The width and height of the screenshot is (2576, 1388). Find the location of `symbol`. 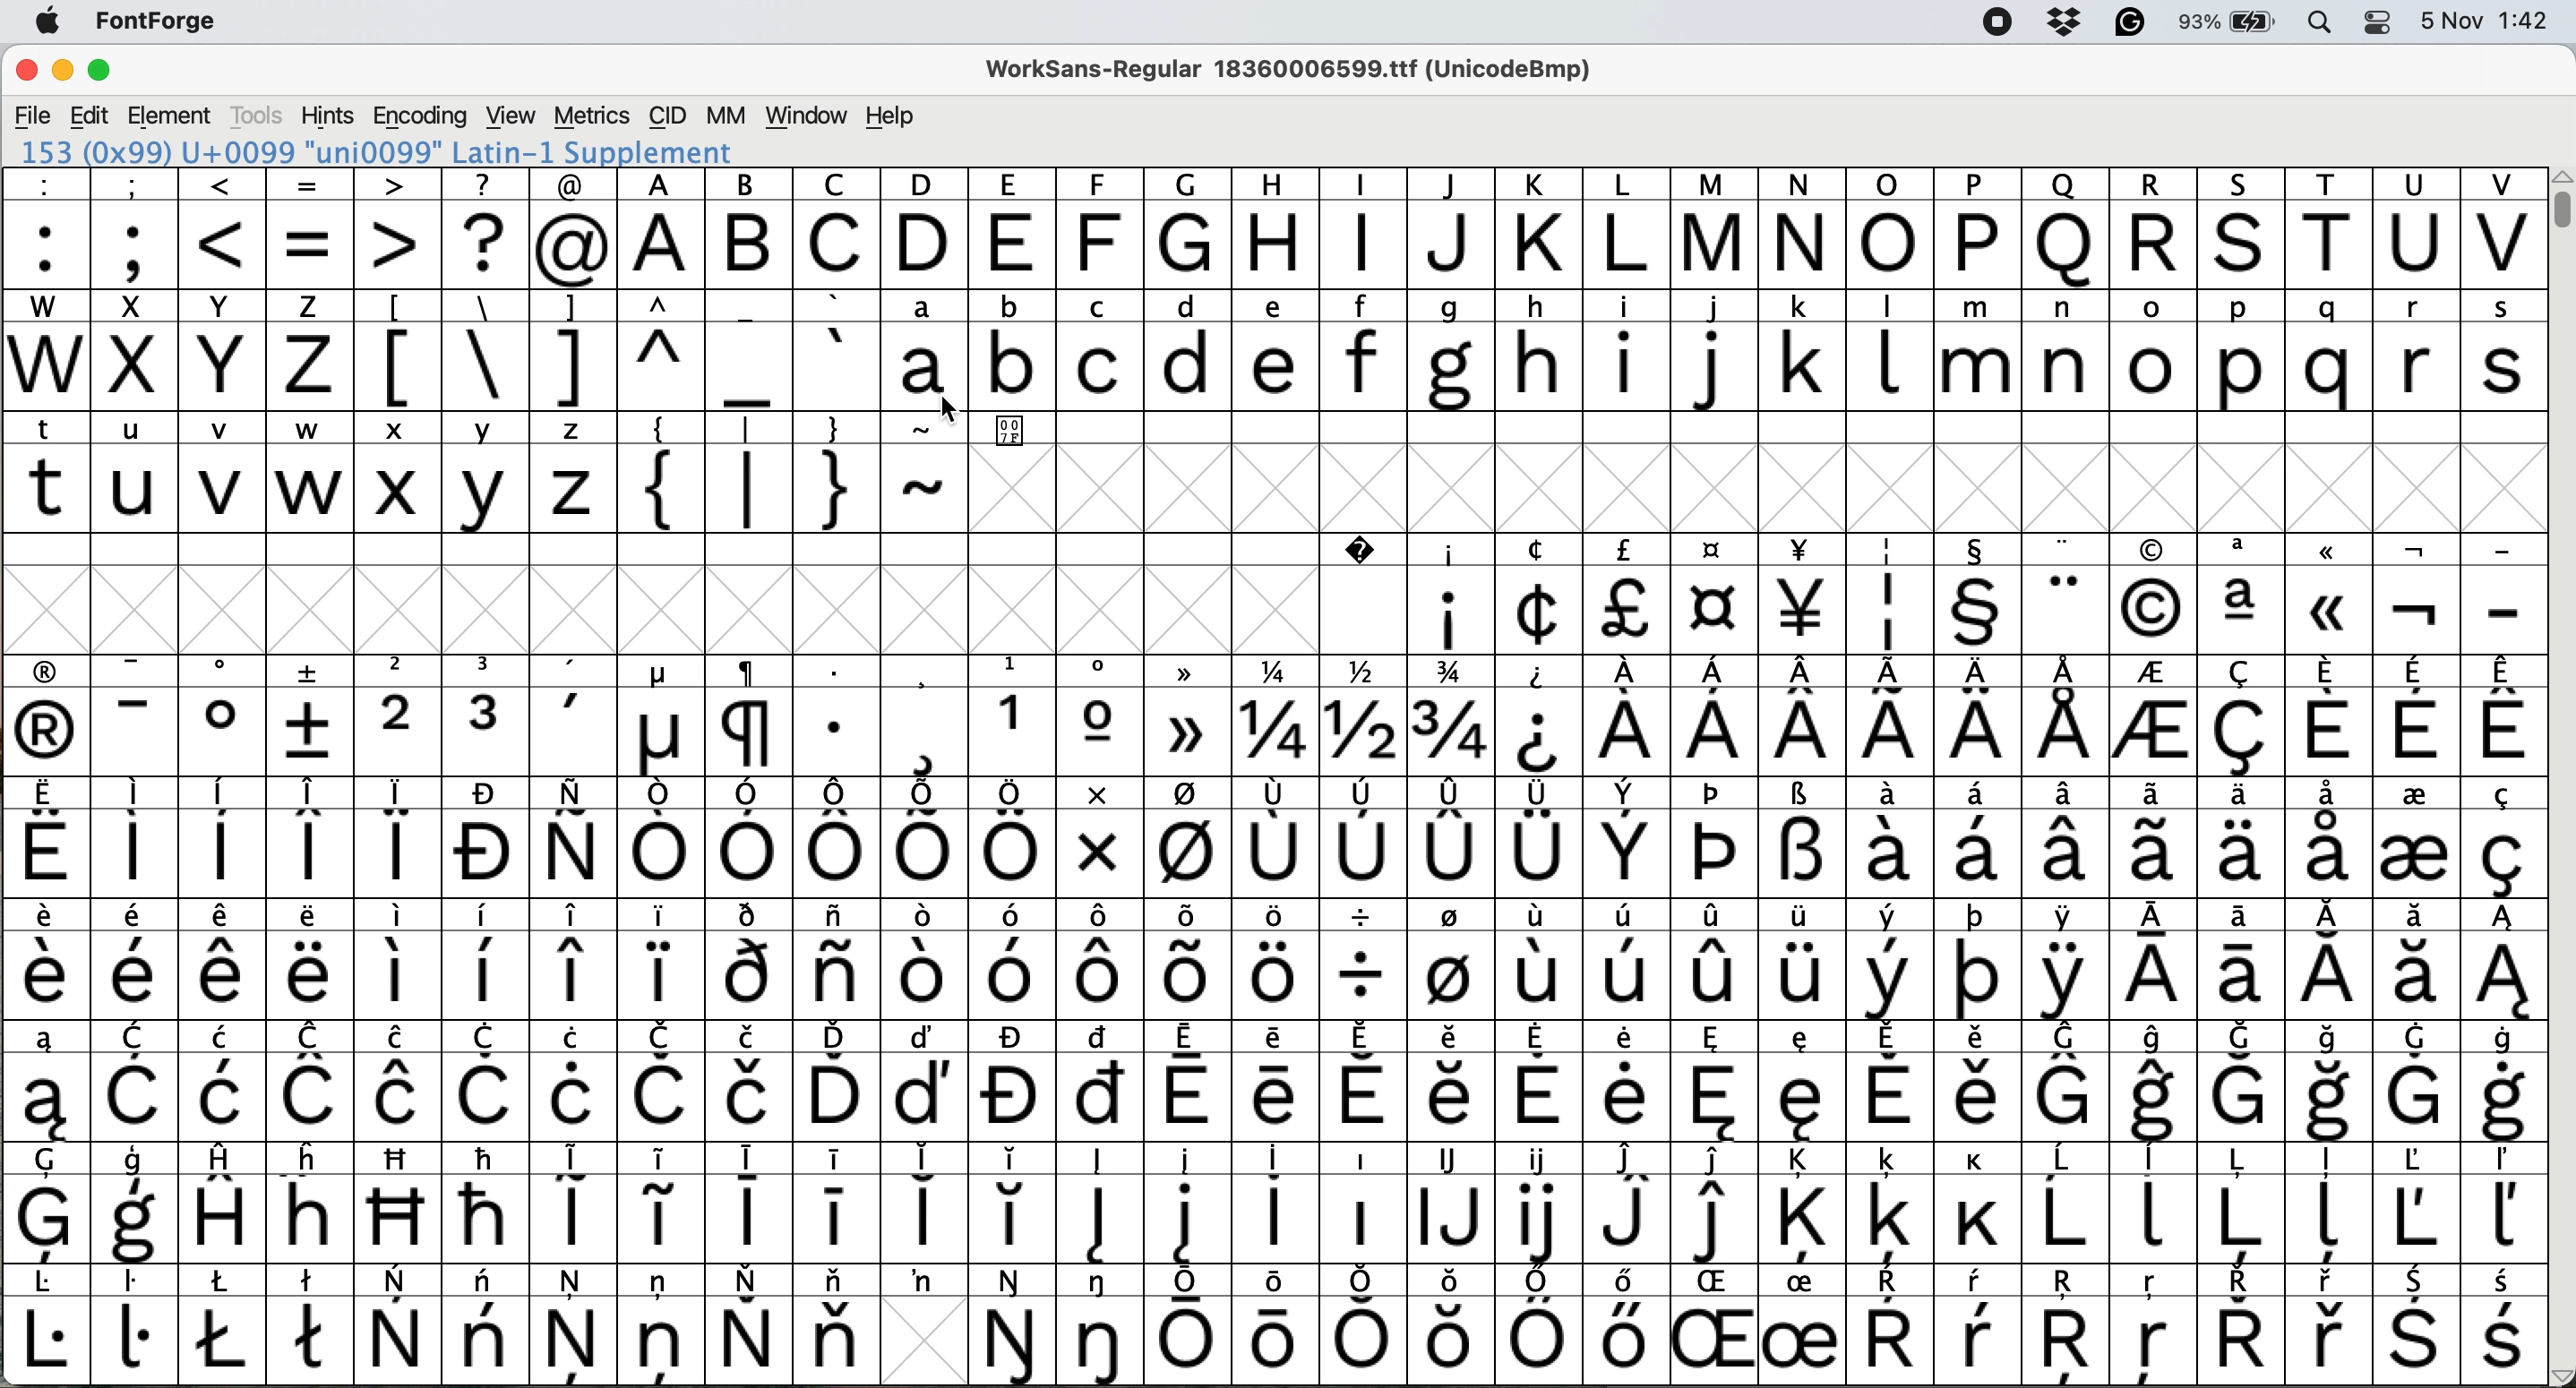

symbol is located at coordinates (2240, 1325).